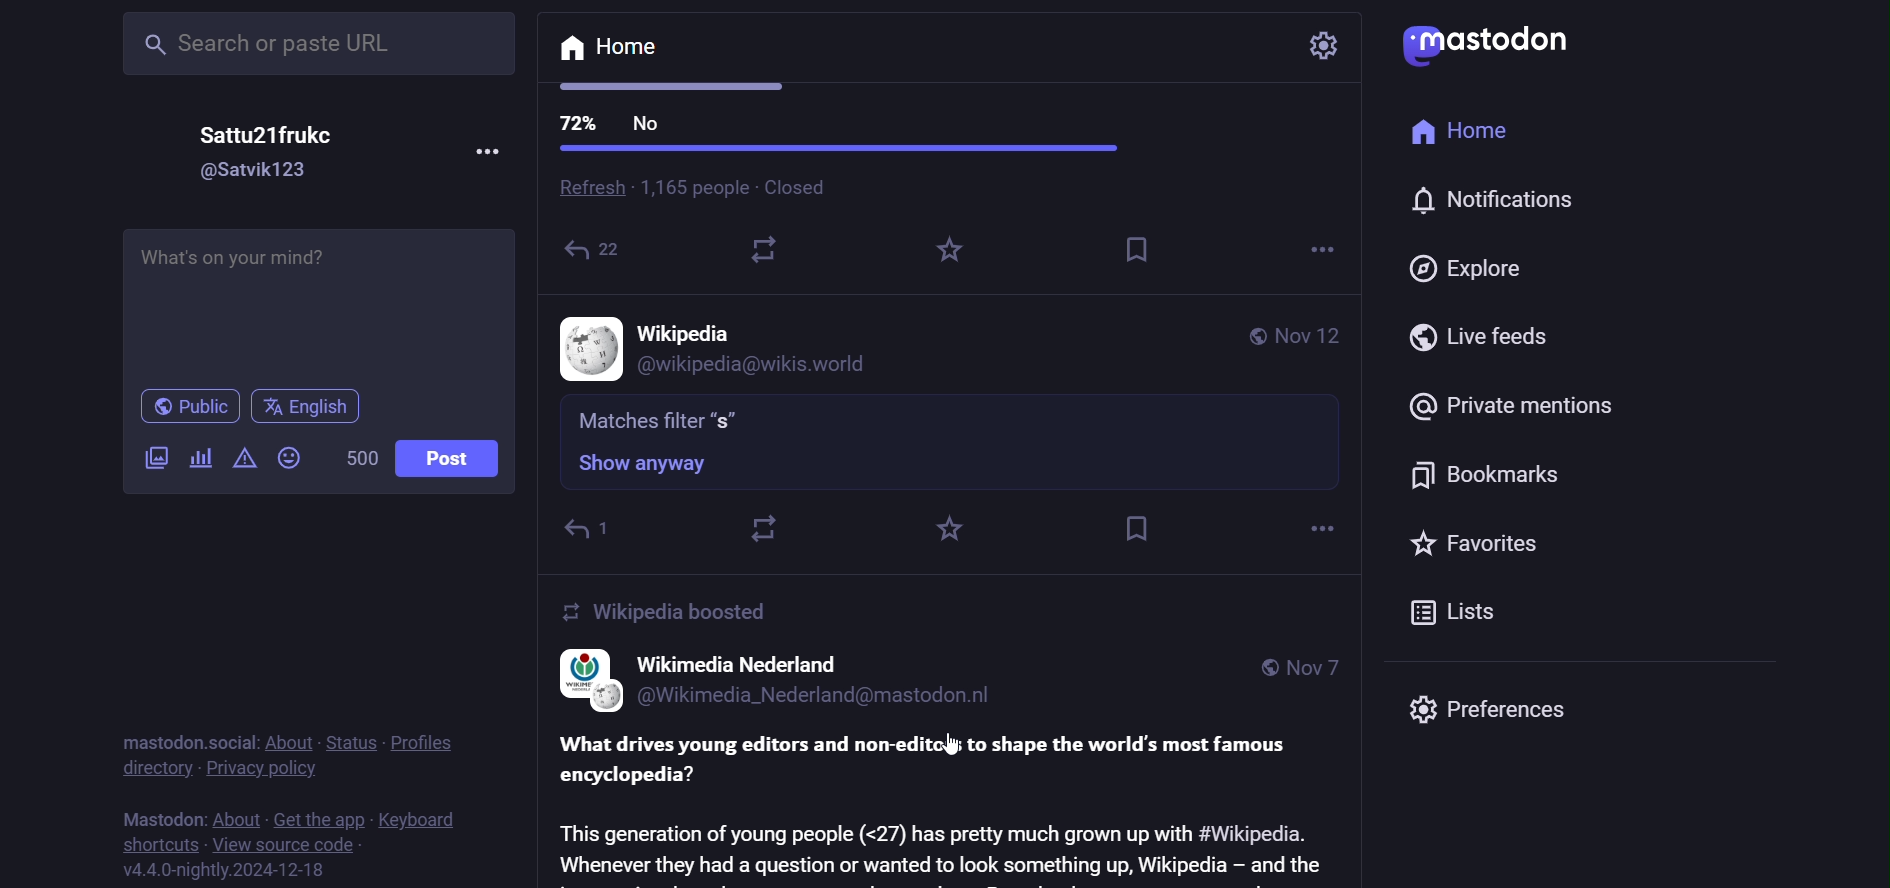 This screenshot has height=888, width=1890. What do you see at coordinates (357, 457) in the screenshot?
I see `word limit` at bounding box center [357, 457].